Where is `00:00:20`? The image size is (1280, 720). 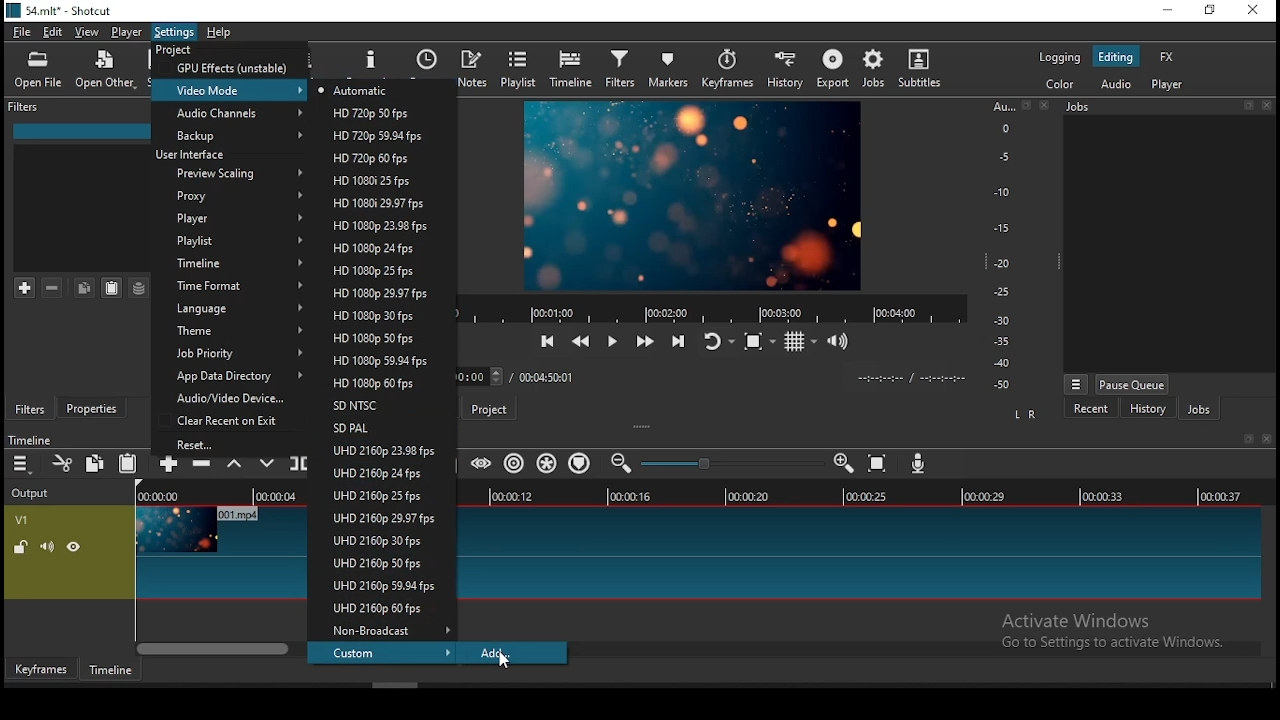 00:00:20 is located at coordinates (746, 495).